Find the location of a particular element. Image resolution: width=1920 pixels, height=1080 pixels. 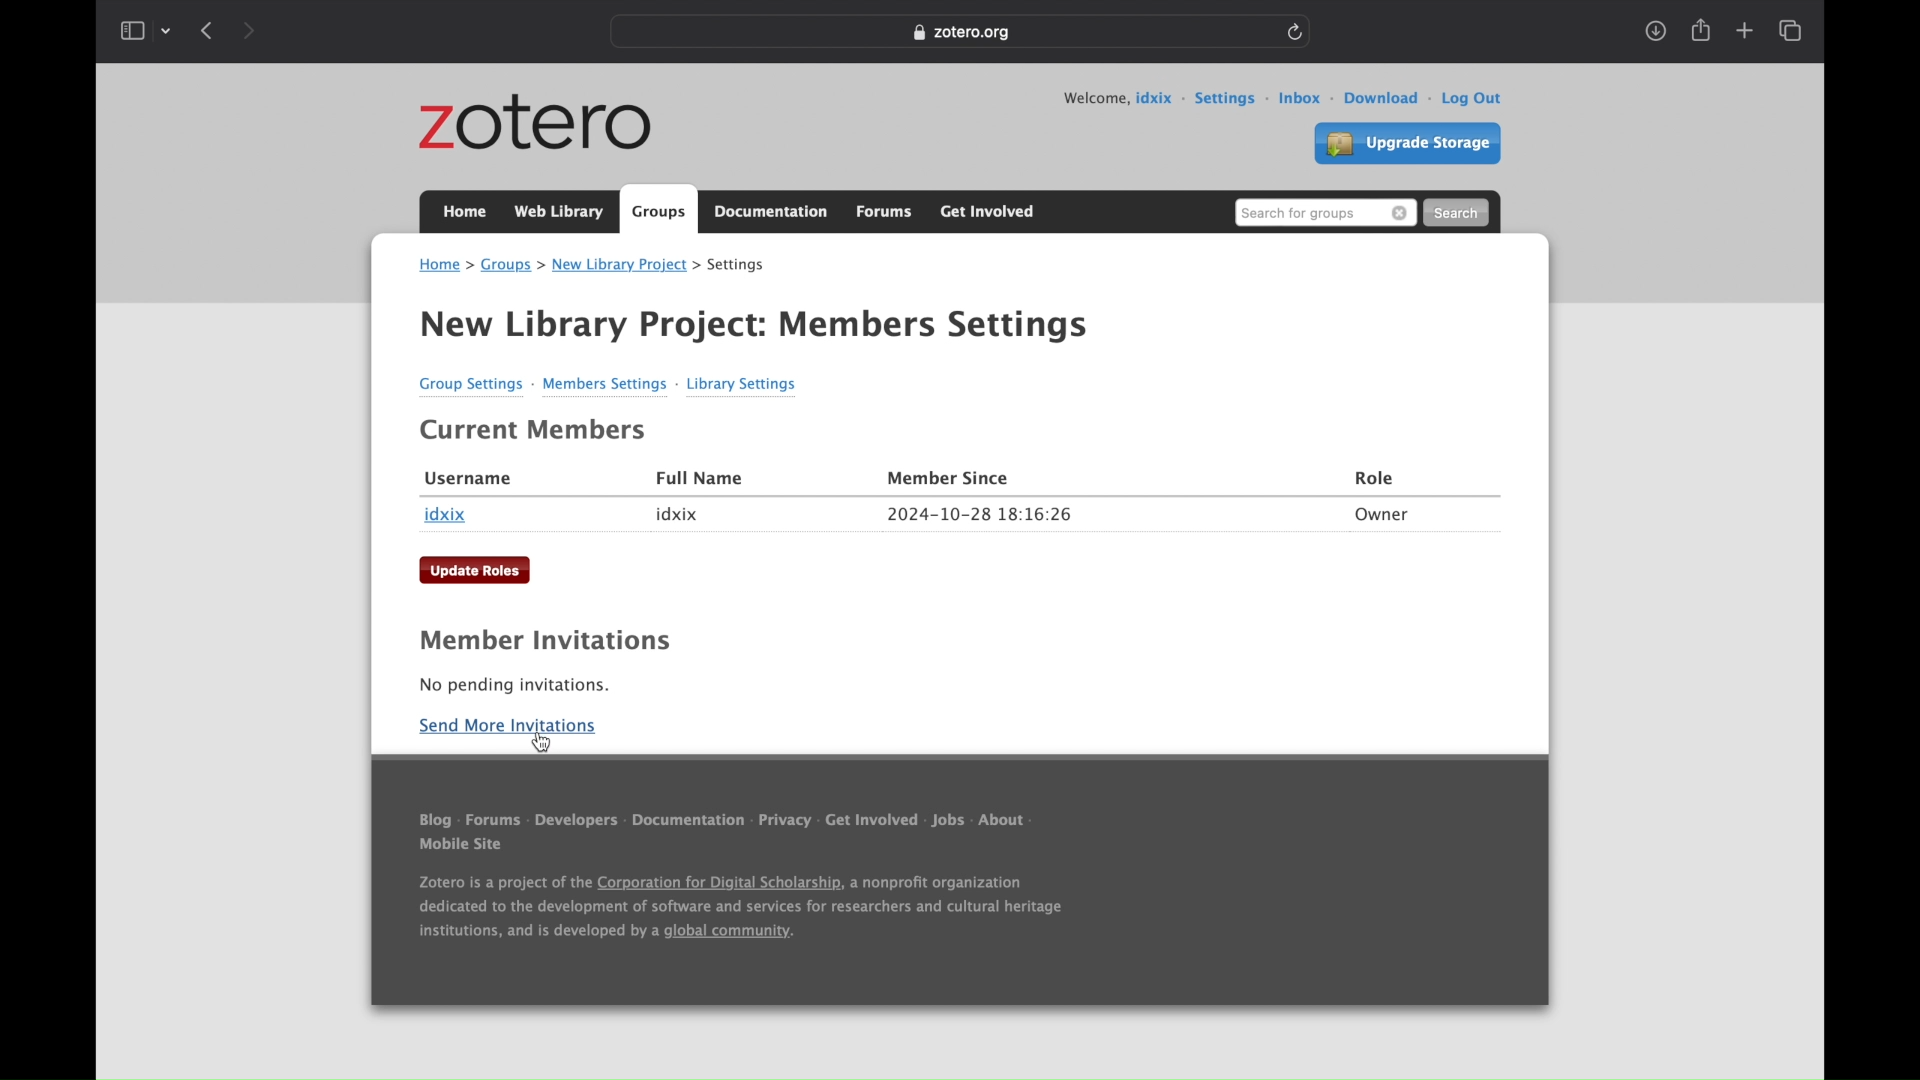

role is located at coordinates (1376, 477).